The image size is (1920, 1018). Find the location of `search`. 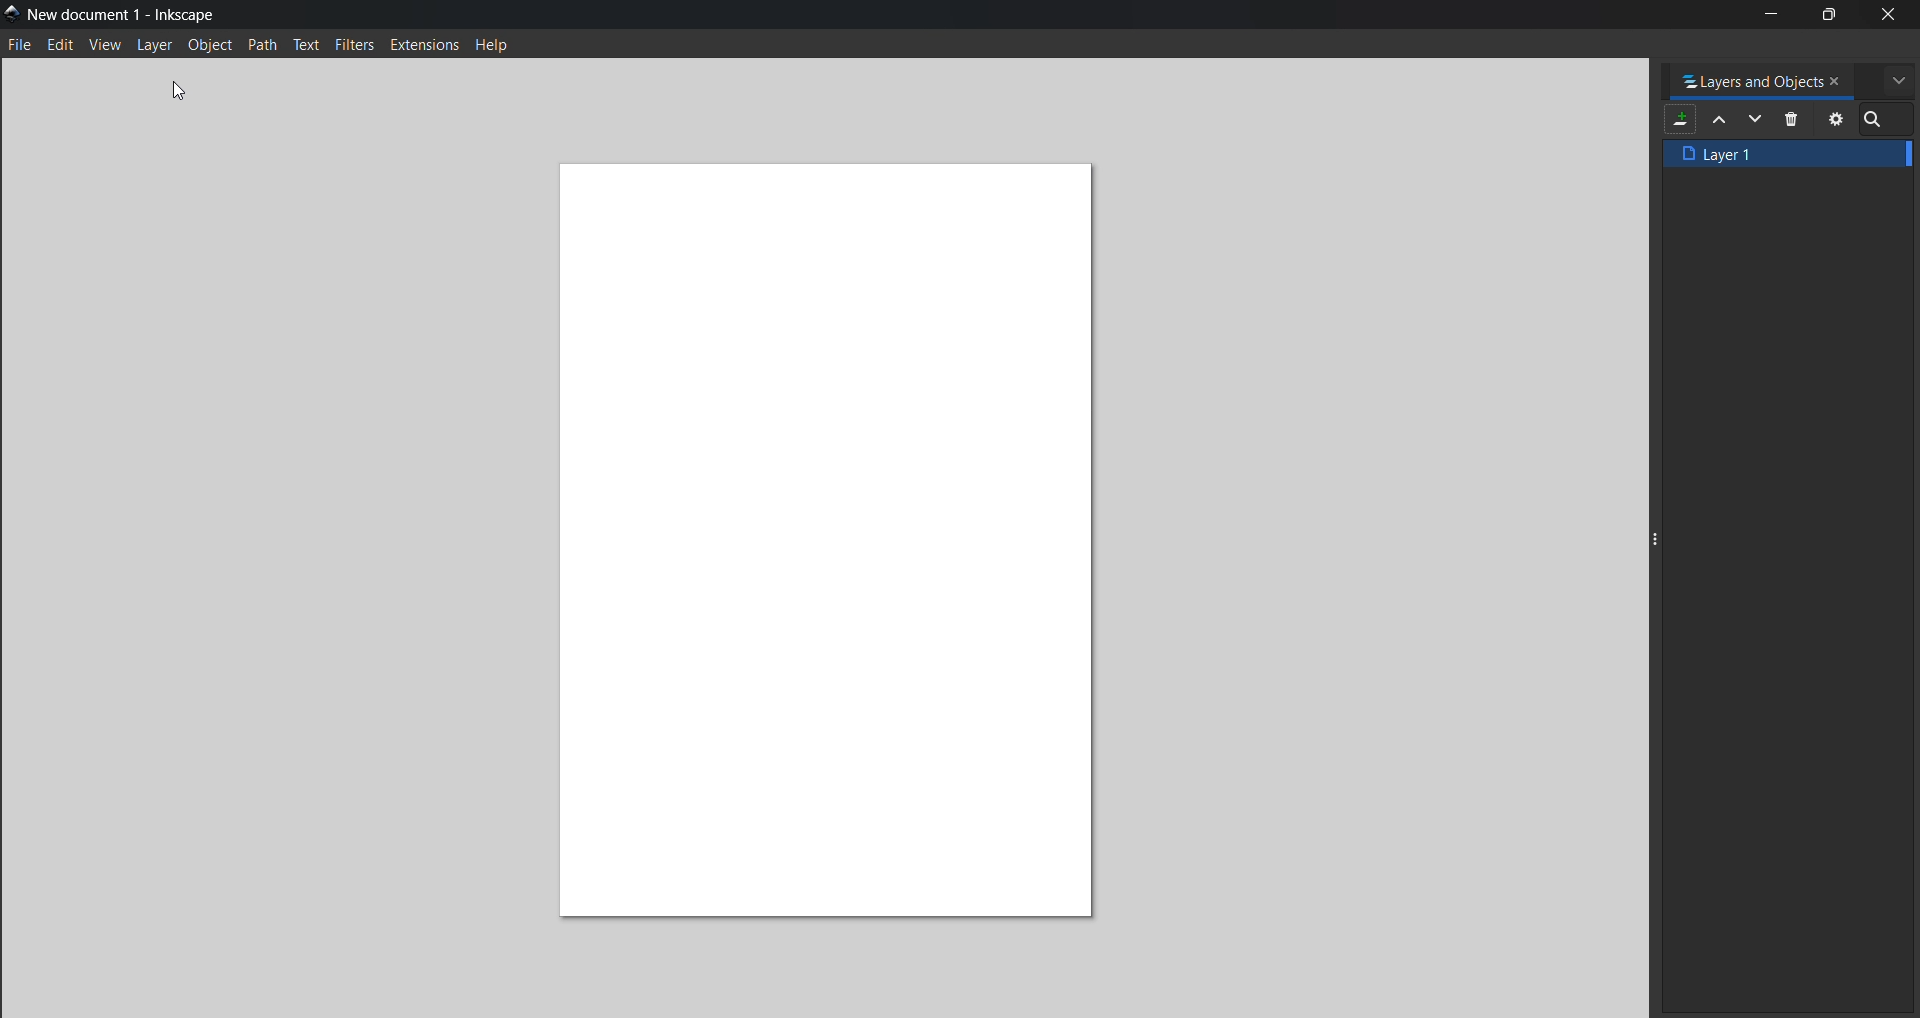

search is located at coordinates (1878, 122).